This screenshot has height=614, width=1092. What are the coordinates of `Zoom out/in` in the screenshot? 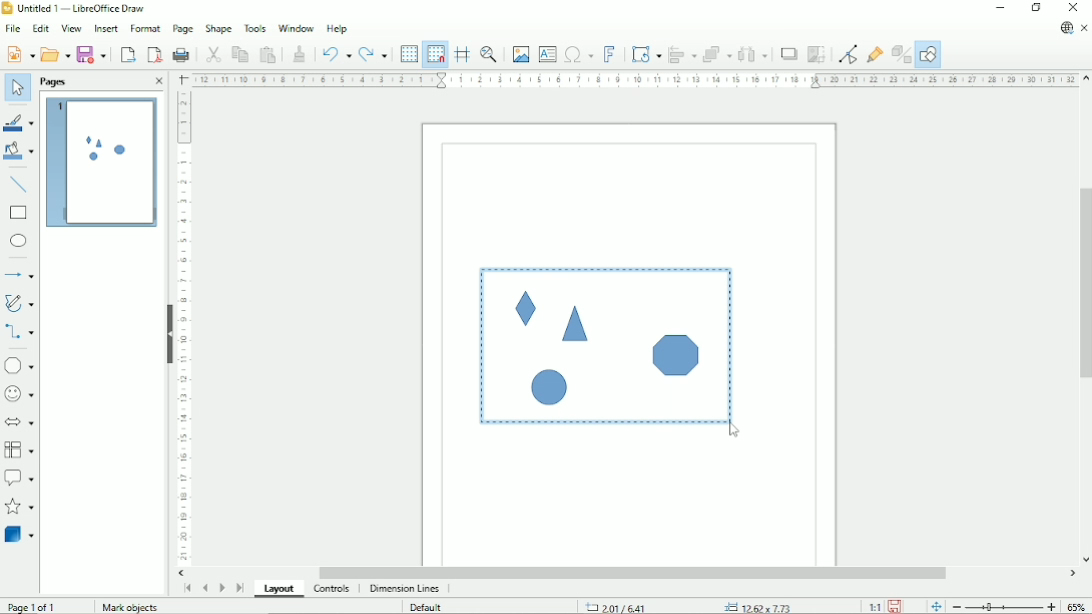 It's located at (1003, 607).